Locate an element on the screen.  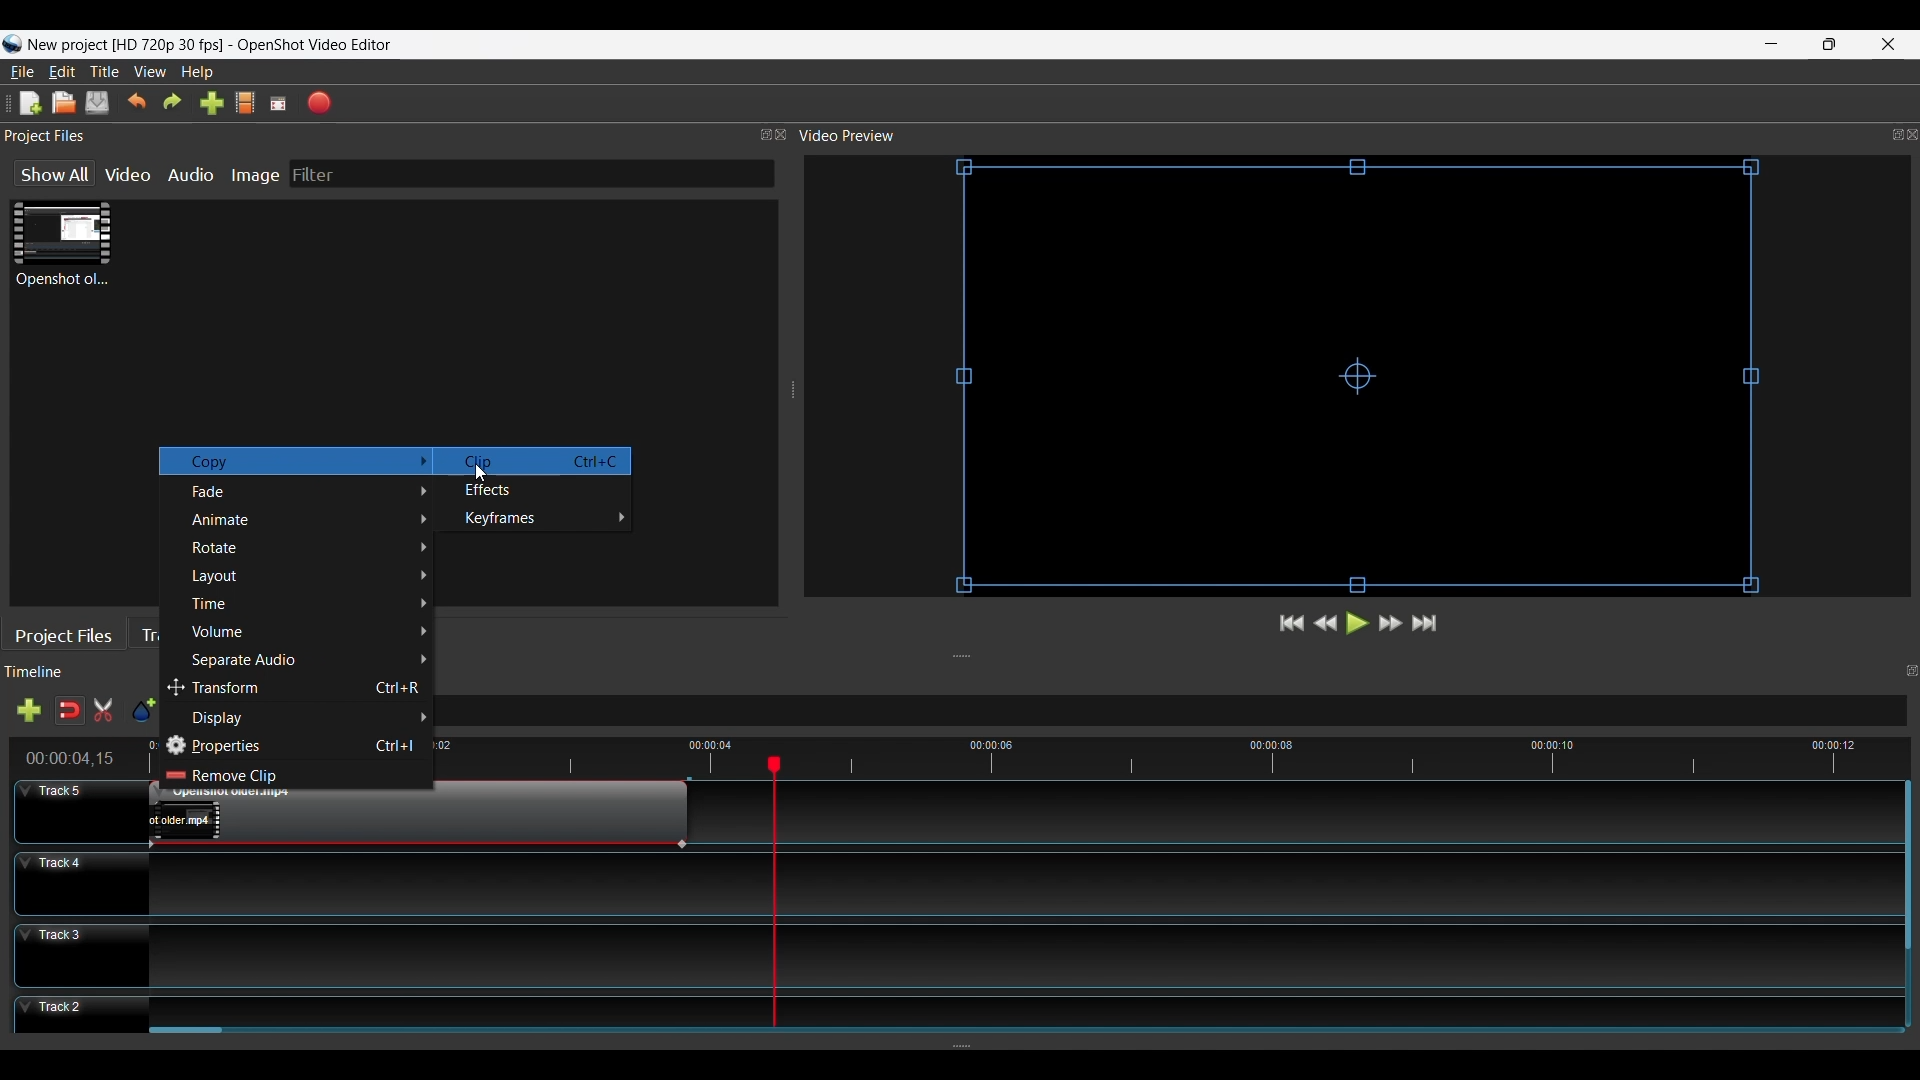
Rotate is located at coordinates (308, 548).